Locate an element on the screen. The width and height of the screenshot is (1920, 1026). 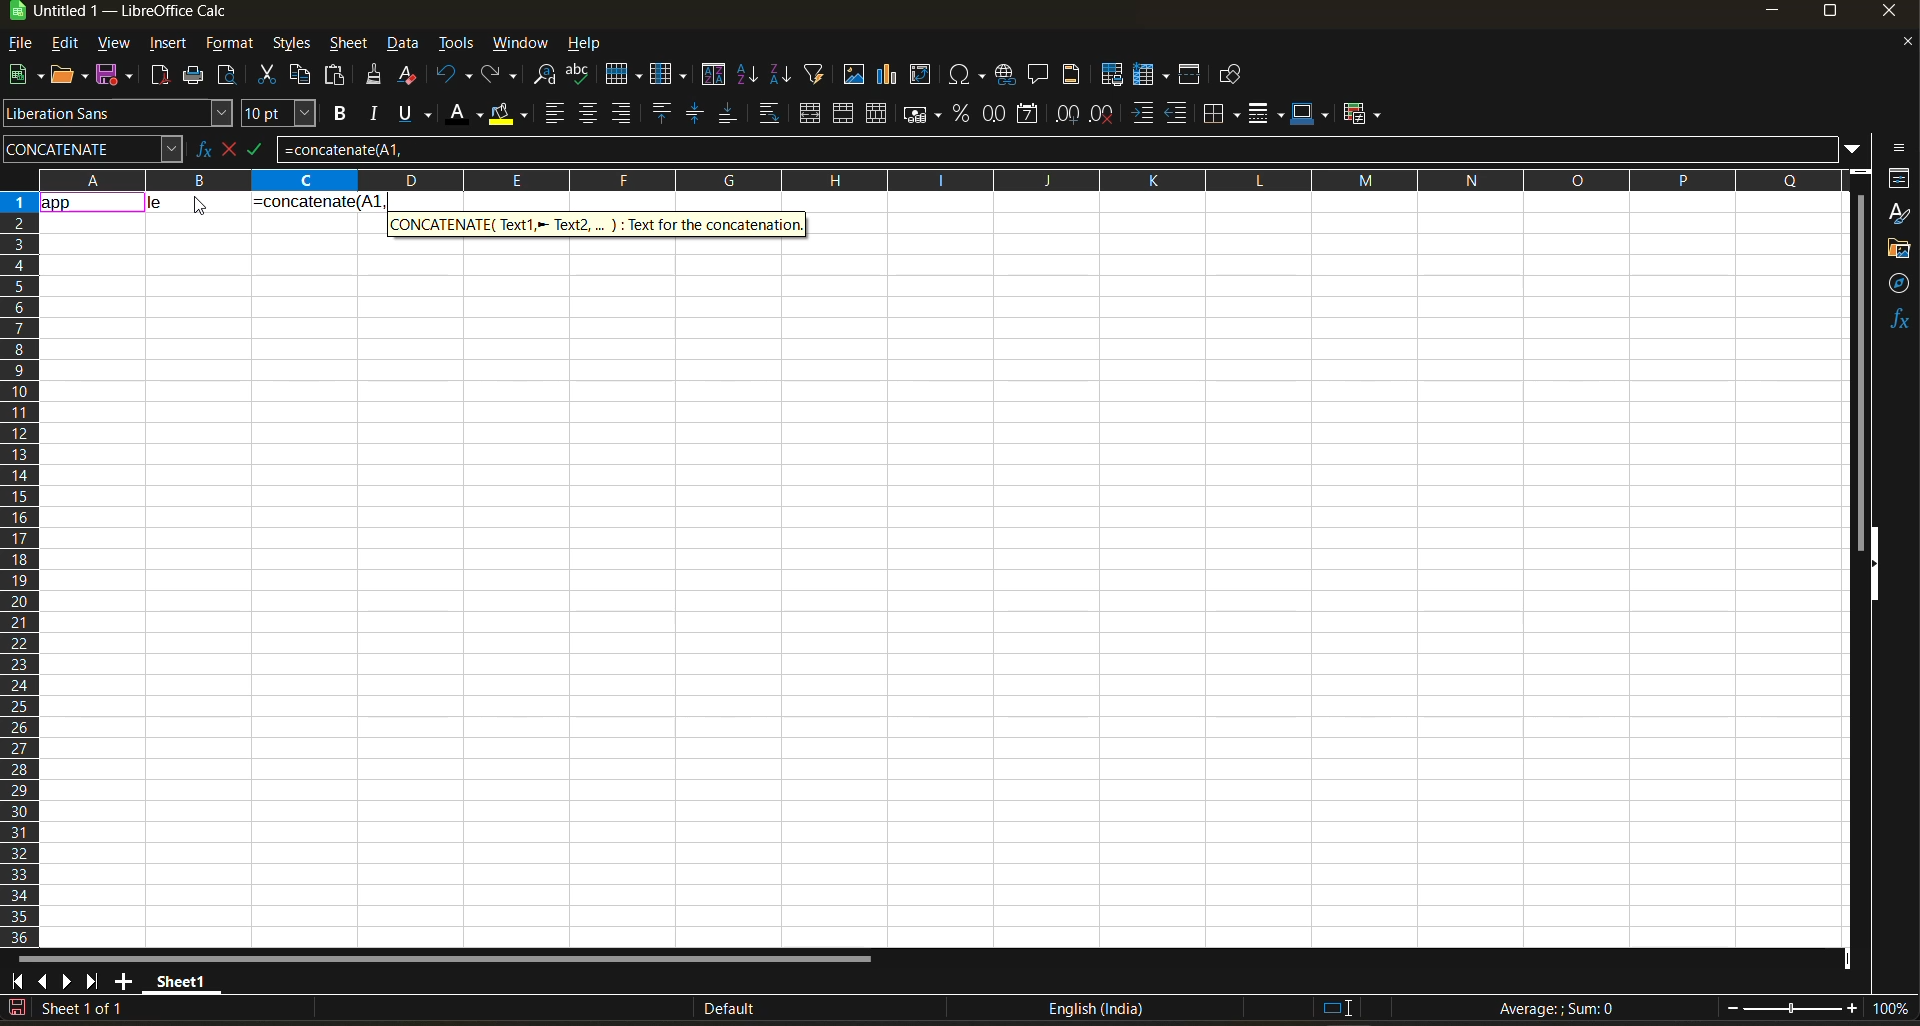
data is located at coordinates (405, 44).